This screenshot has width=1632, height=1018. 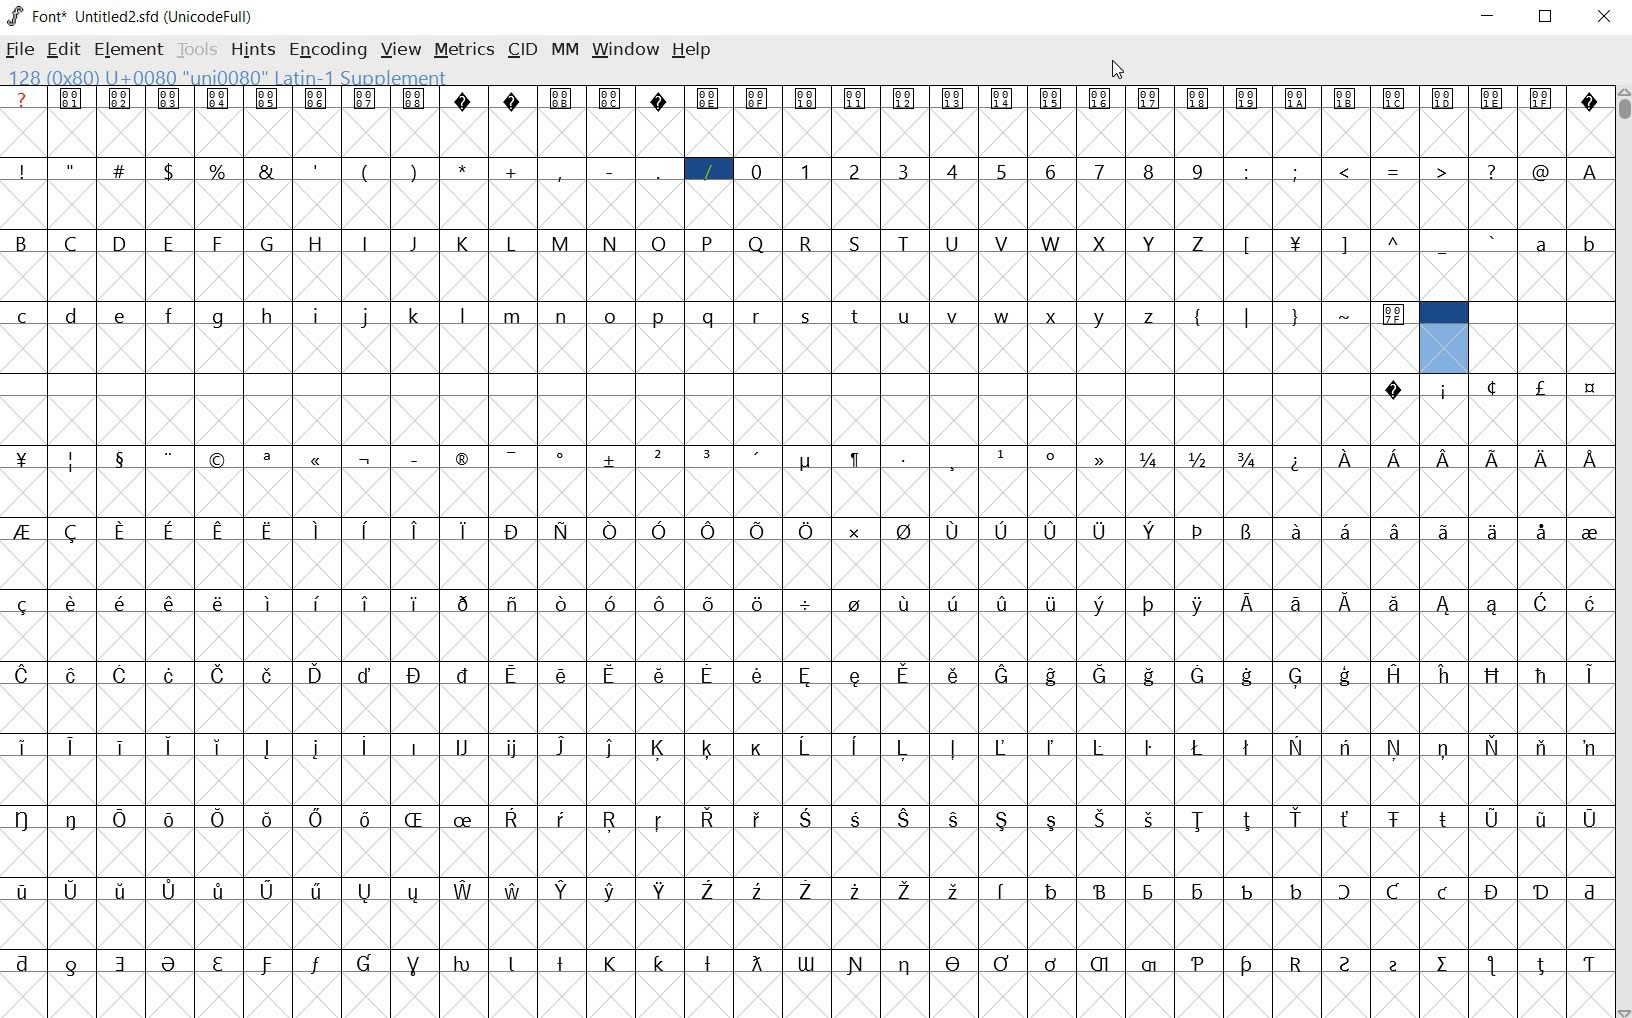 What do you see at coordinates (1347, 312) in the screenshot?
I see `~` at bounding box center [1347, 312].